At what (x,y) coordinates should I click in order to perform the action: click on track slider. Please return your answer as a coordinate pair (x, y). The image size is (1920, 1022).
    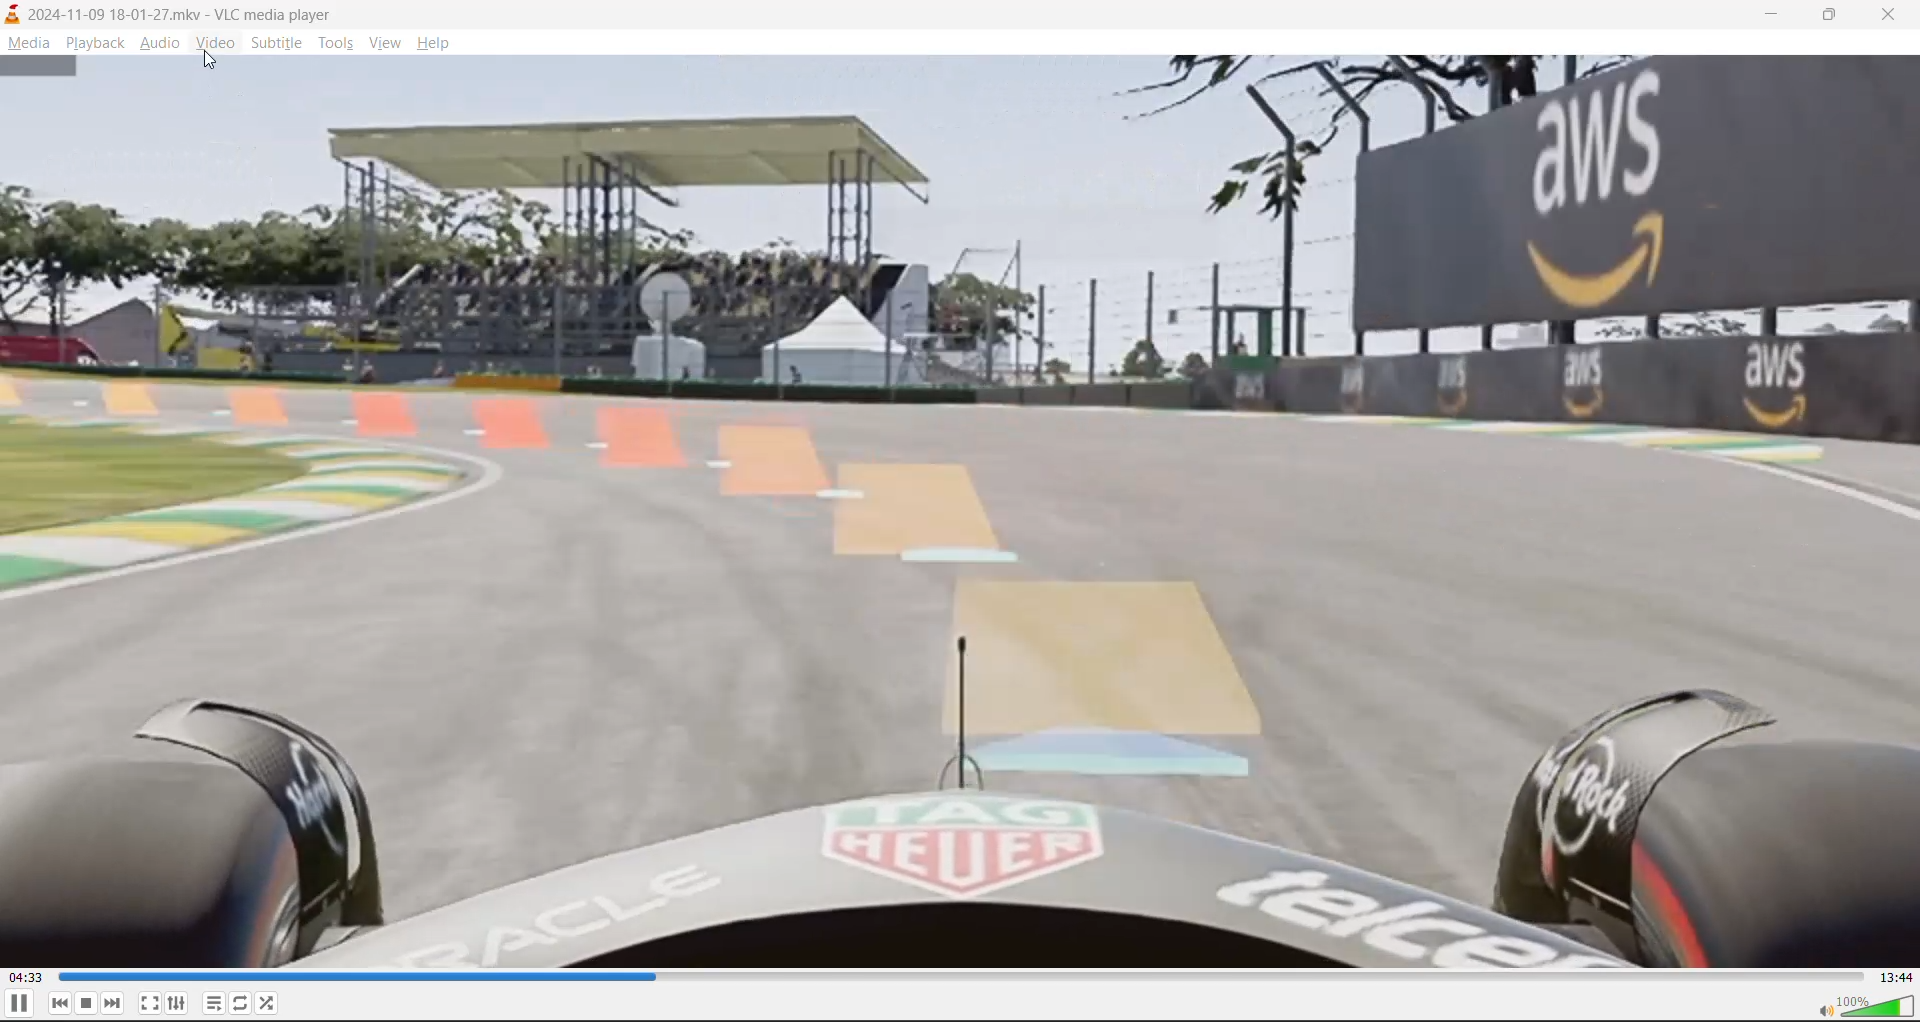
    Looking at the image, I should click on (964, 977).